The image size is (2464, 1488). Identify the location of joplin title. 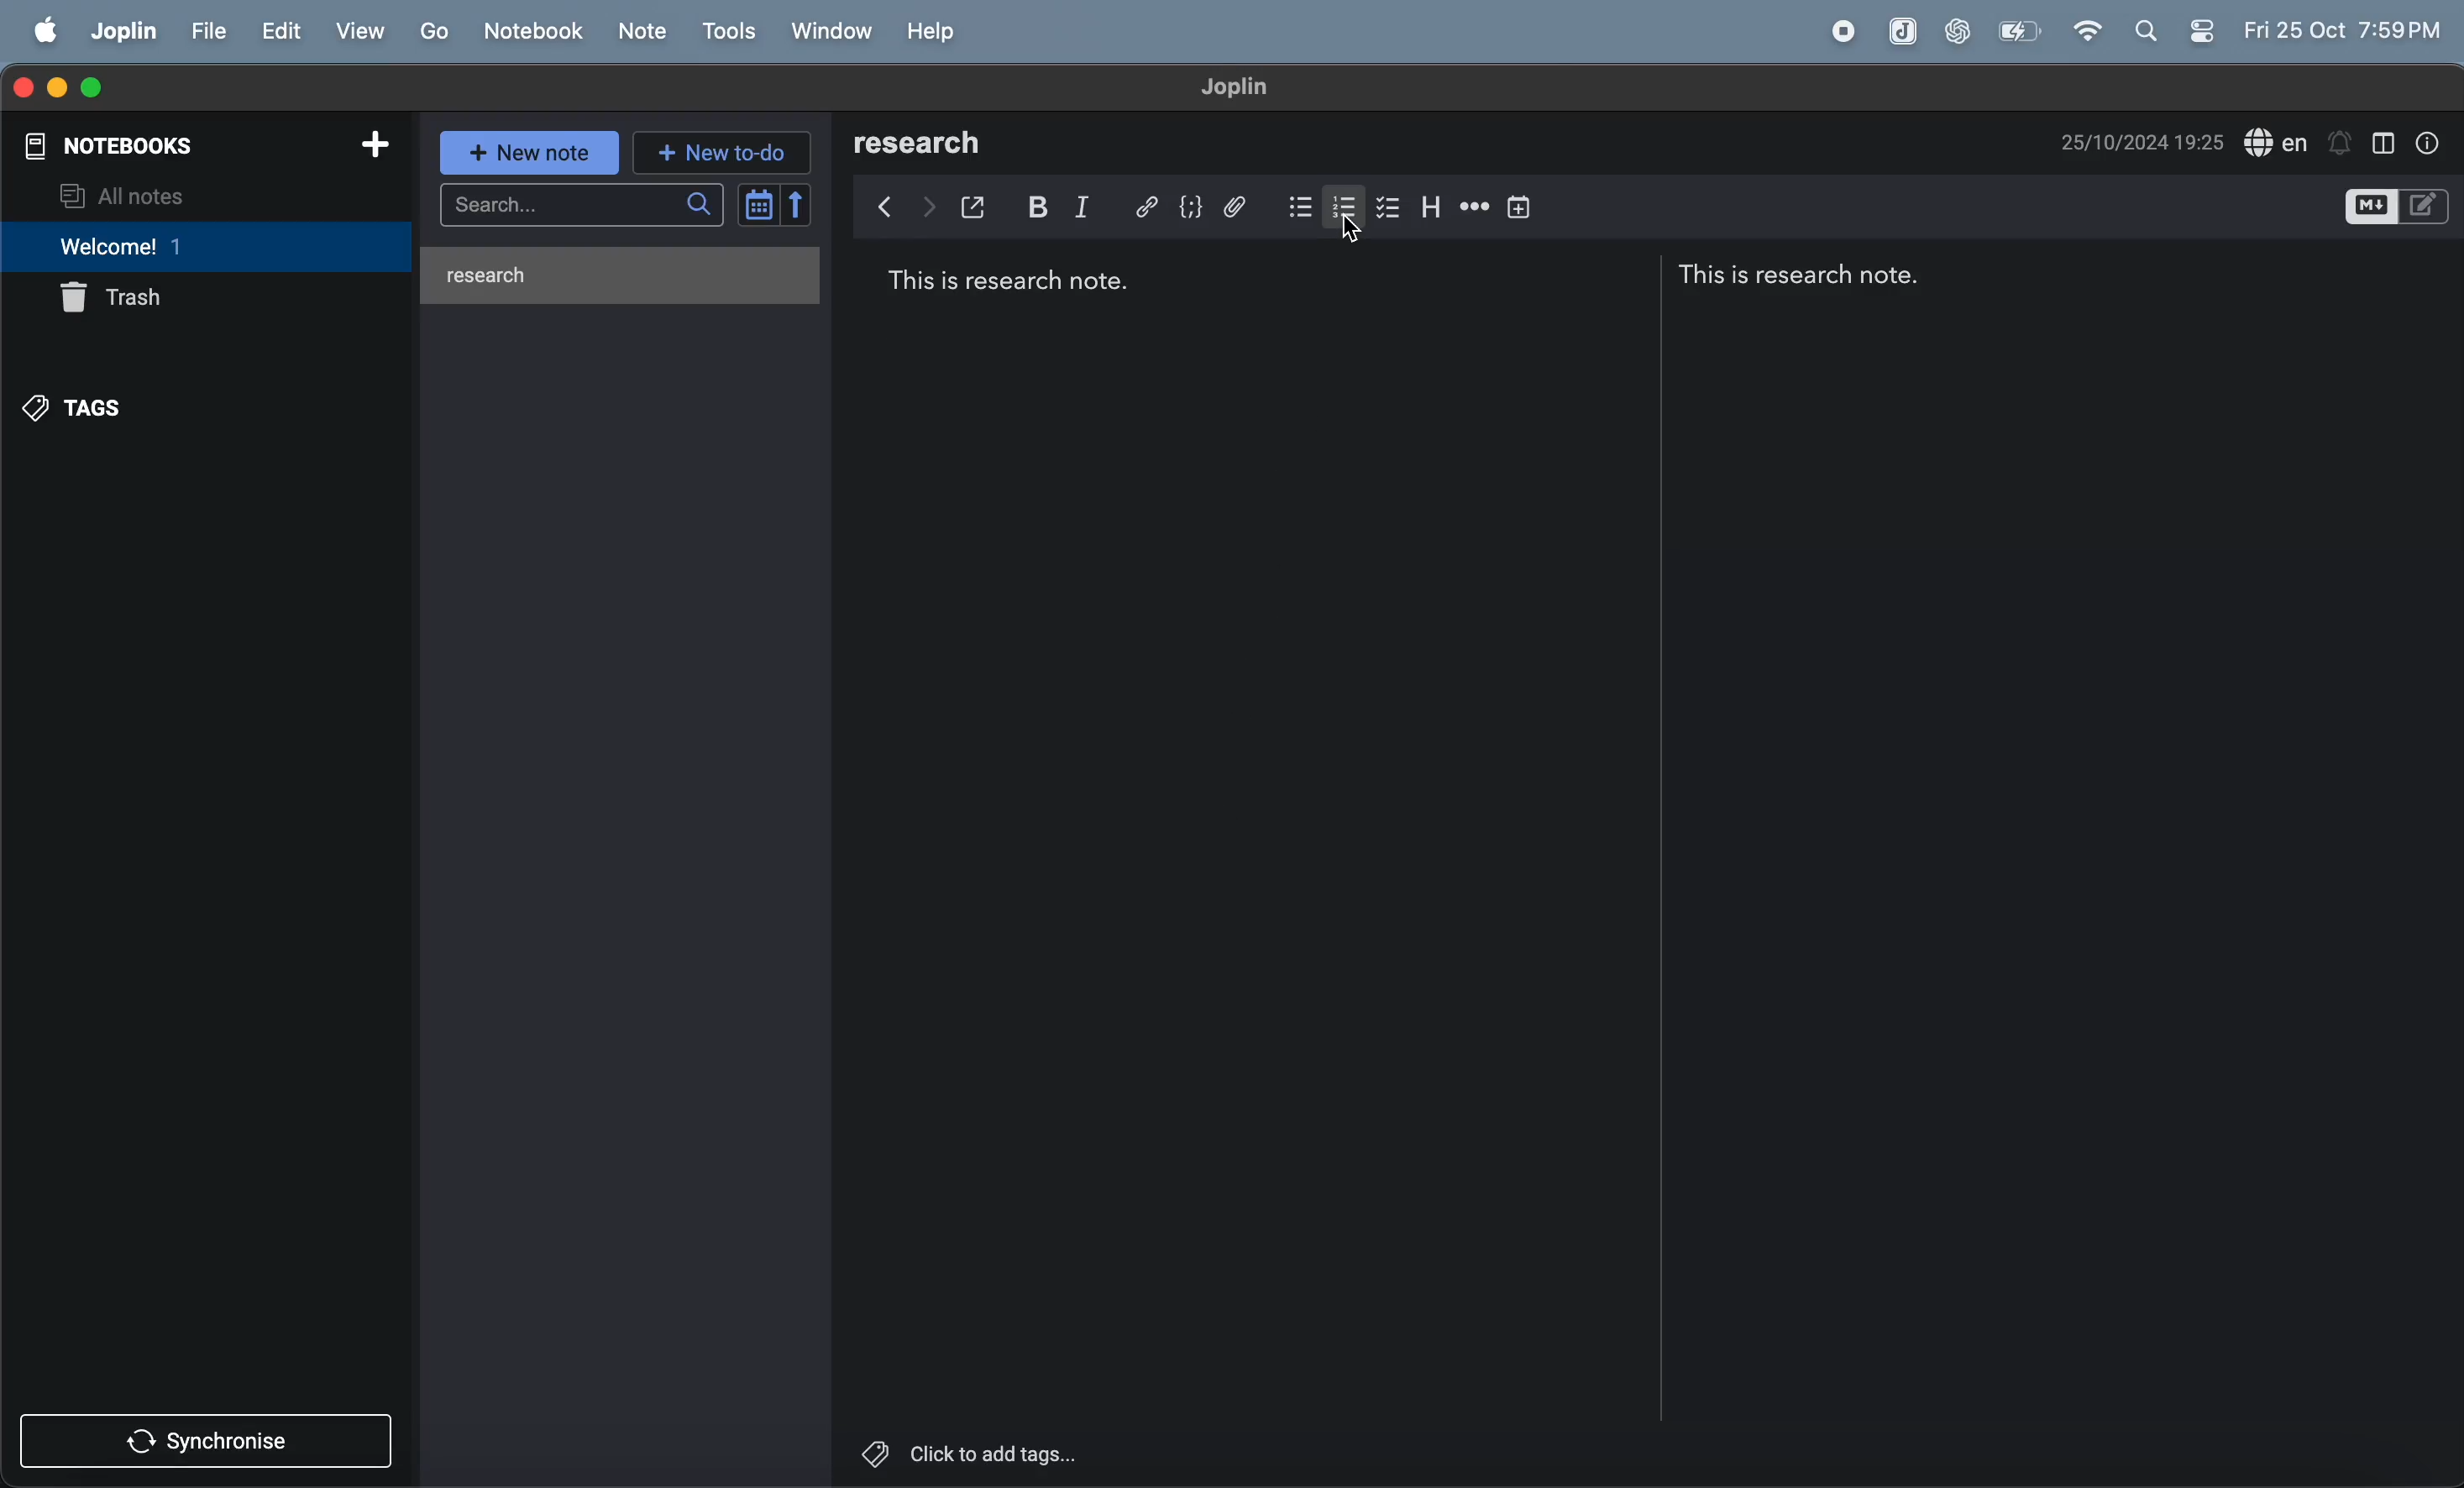
(1233, 87).